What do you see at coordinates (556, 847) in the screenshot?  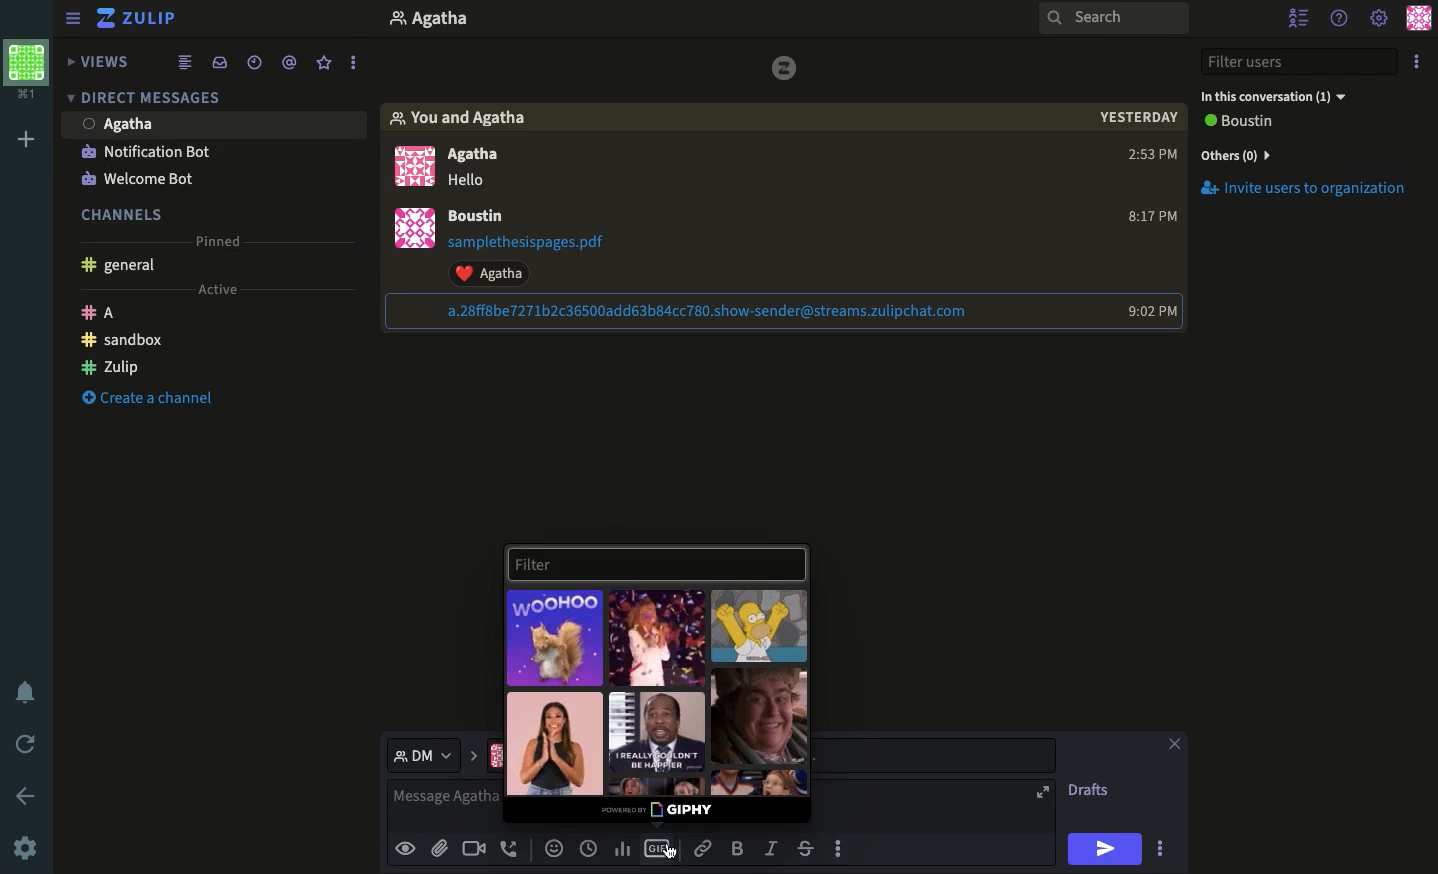 I see `Add reaction` at bounding box center [556, 847].